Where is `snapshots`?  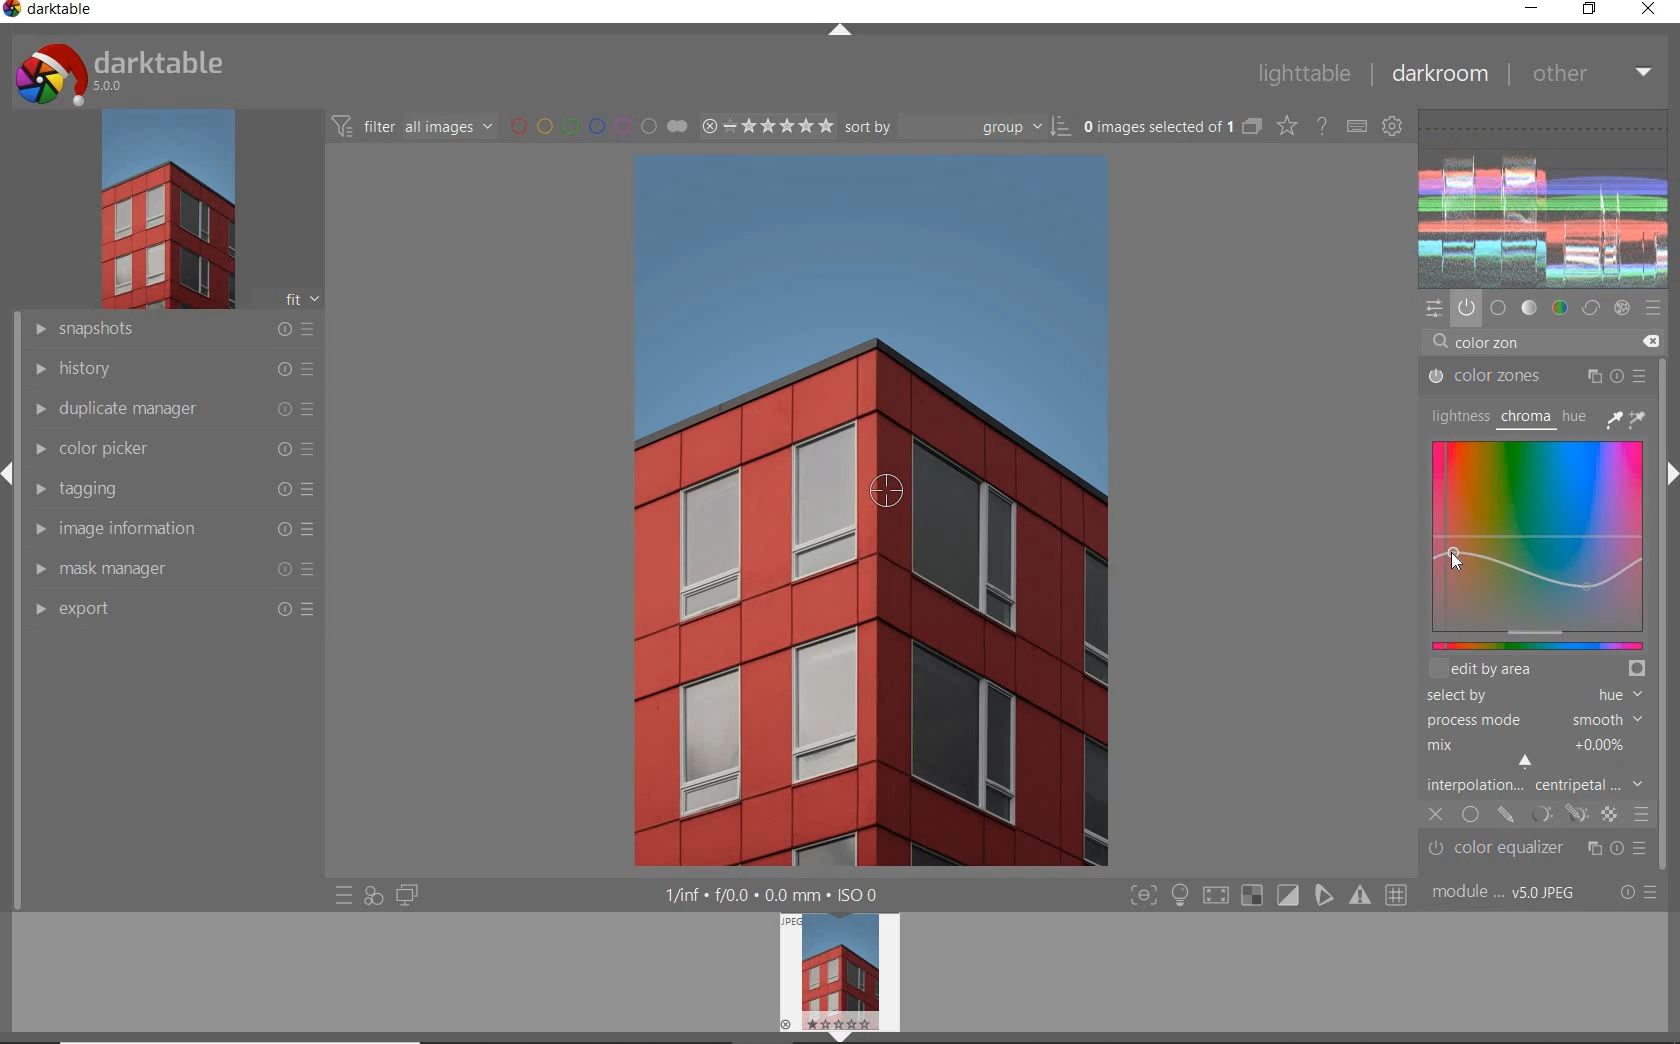
snapshots is located at coordinates (170, 332).